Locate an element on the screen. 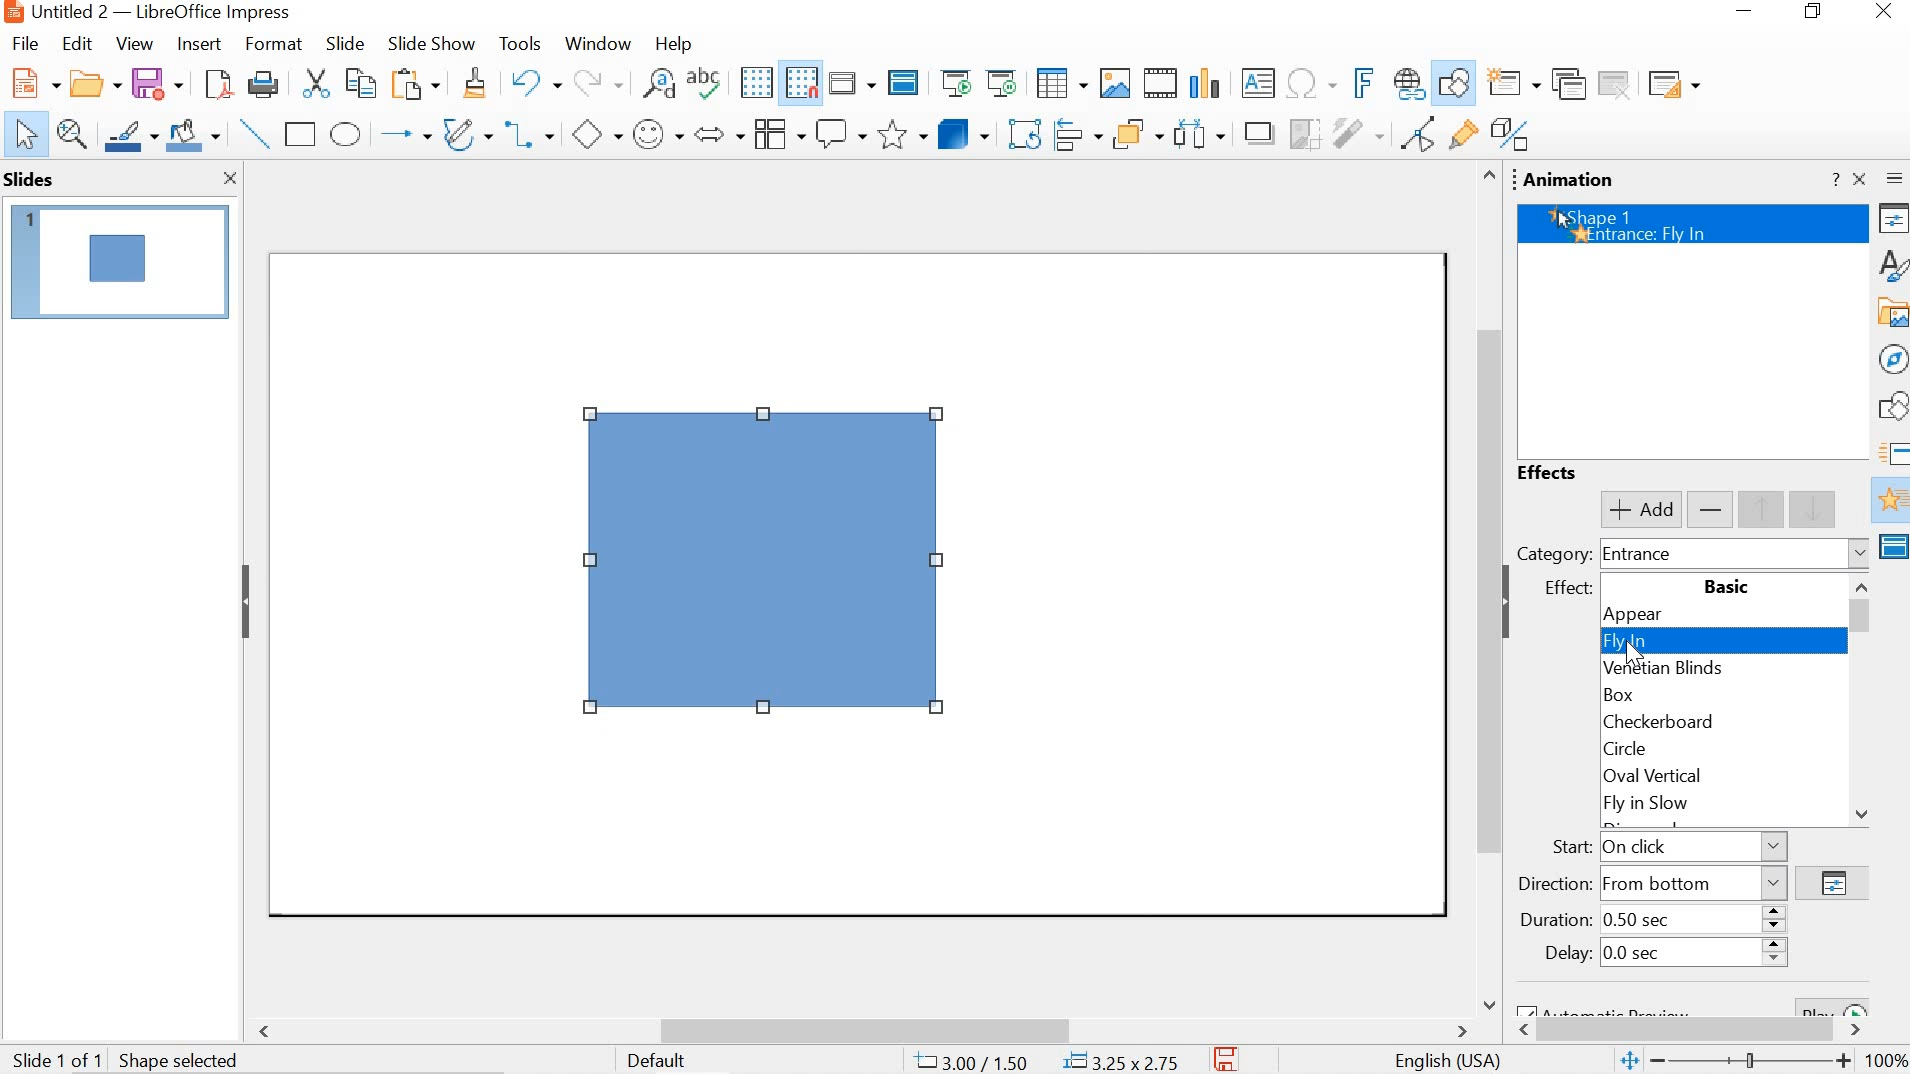   is located at coordinates (777, 132).